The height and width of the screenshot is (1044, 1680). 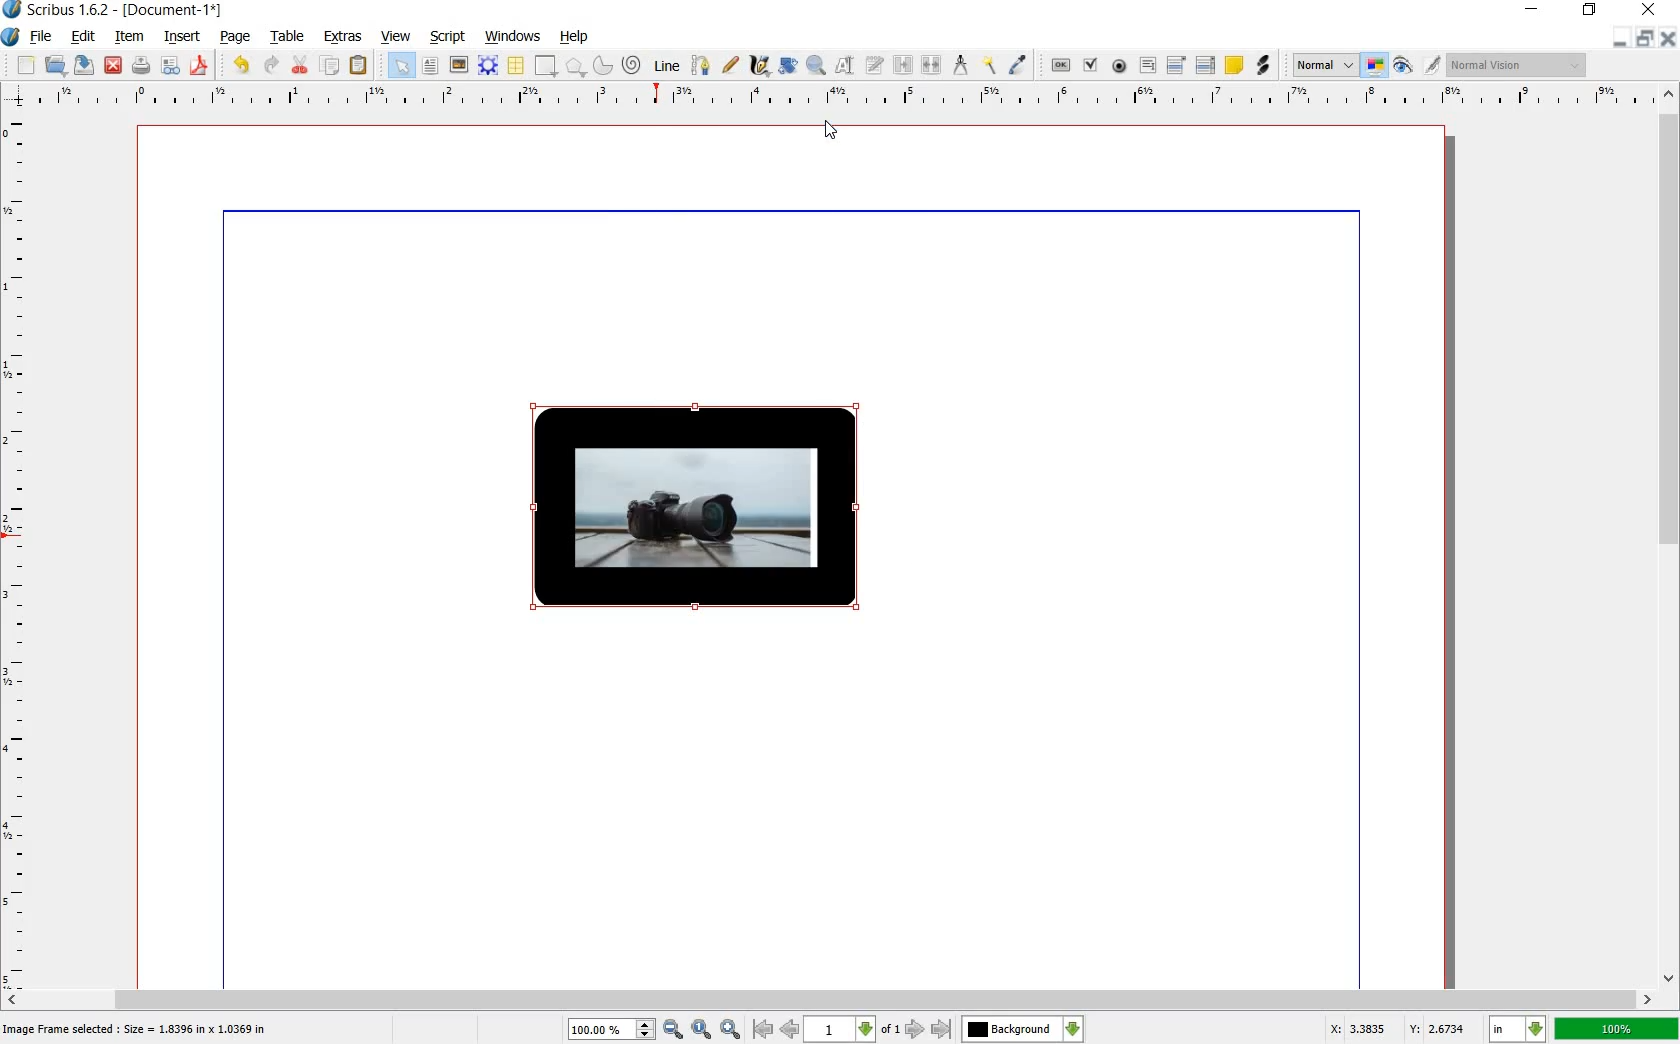 What do you see at coordinates (114, 64) in the screenshot?
I see `close` at bounding box center [114, 64].